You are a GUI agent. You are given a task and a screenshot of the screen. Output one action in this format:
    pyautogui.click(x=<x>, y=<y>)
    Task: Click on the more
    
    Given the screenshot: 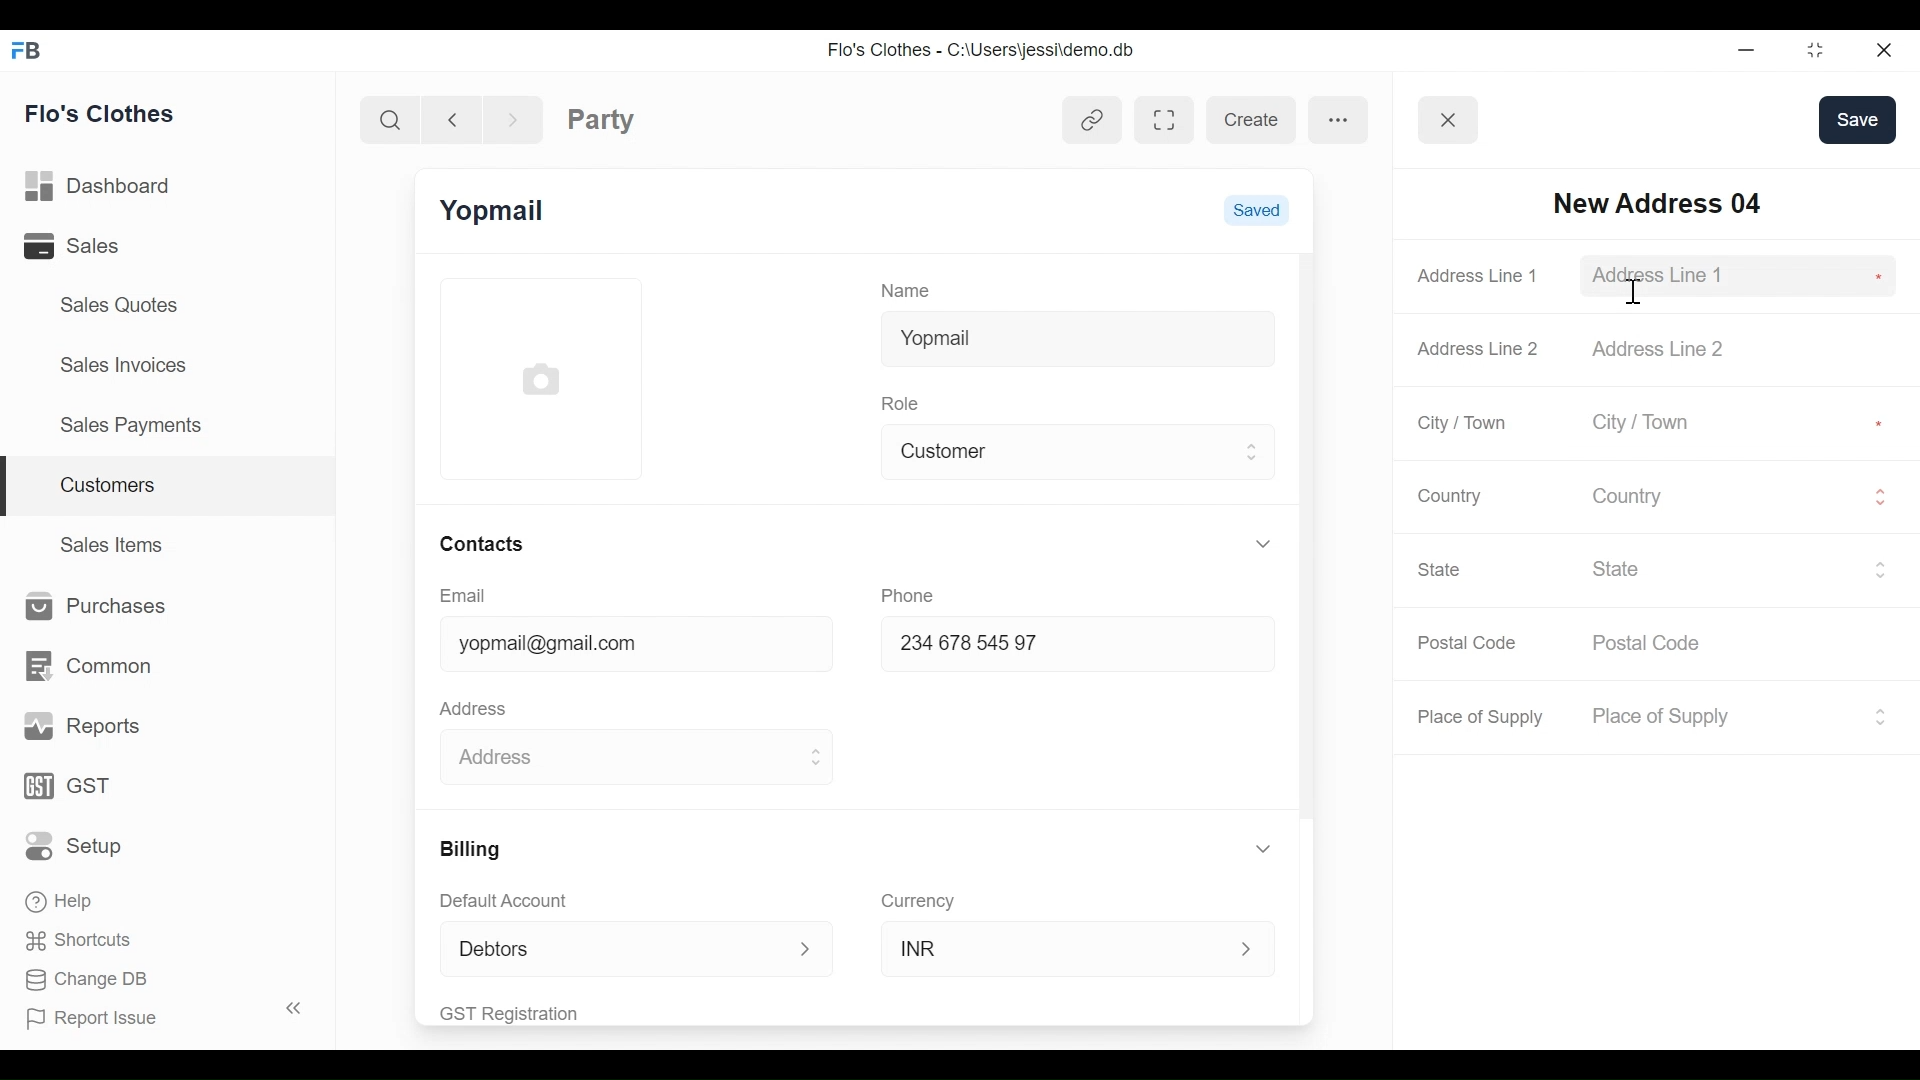 What is the action you would take?
    pyautogui.click(x=1339, y=118)
    